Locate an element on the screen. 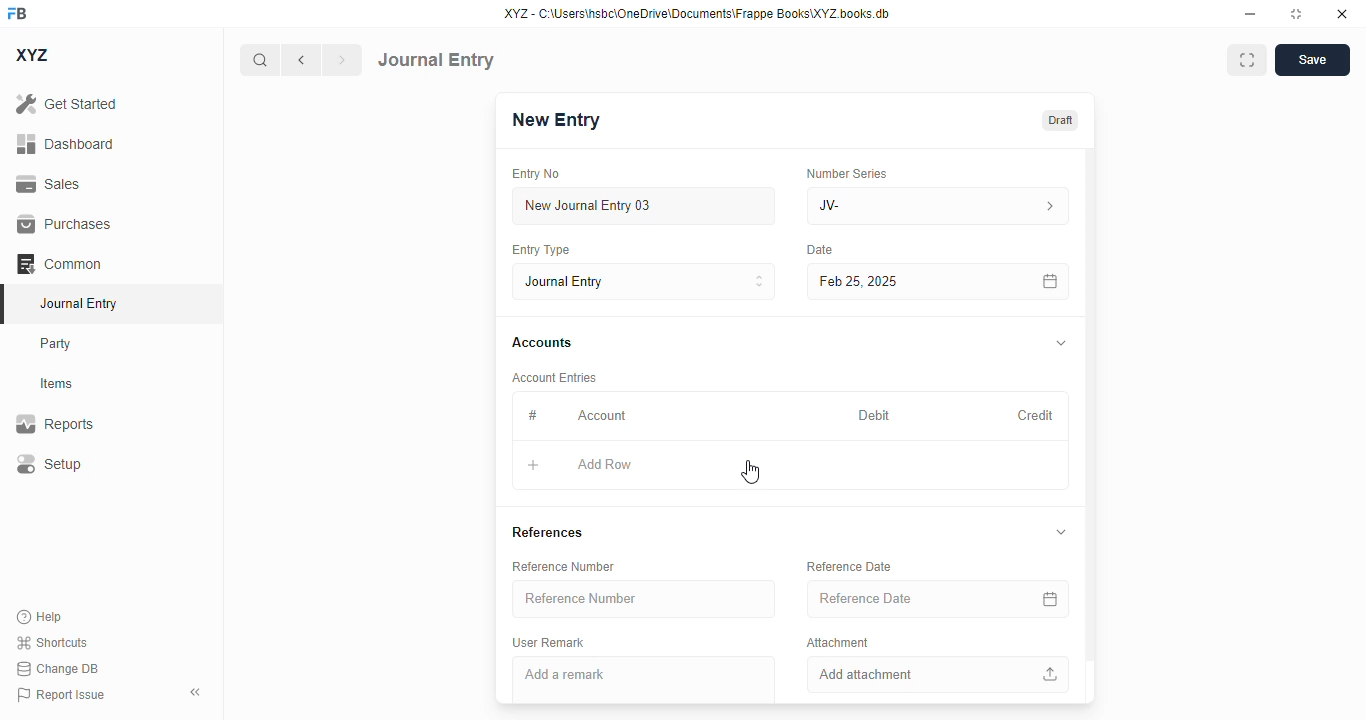 This screenshot has width=1366, height=720. journal entry is located at coordinates (436, 60).